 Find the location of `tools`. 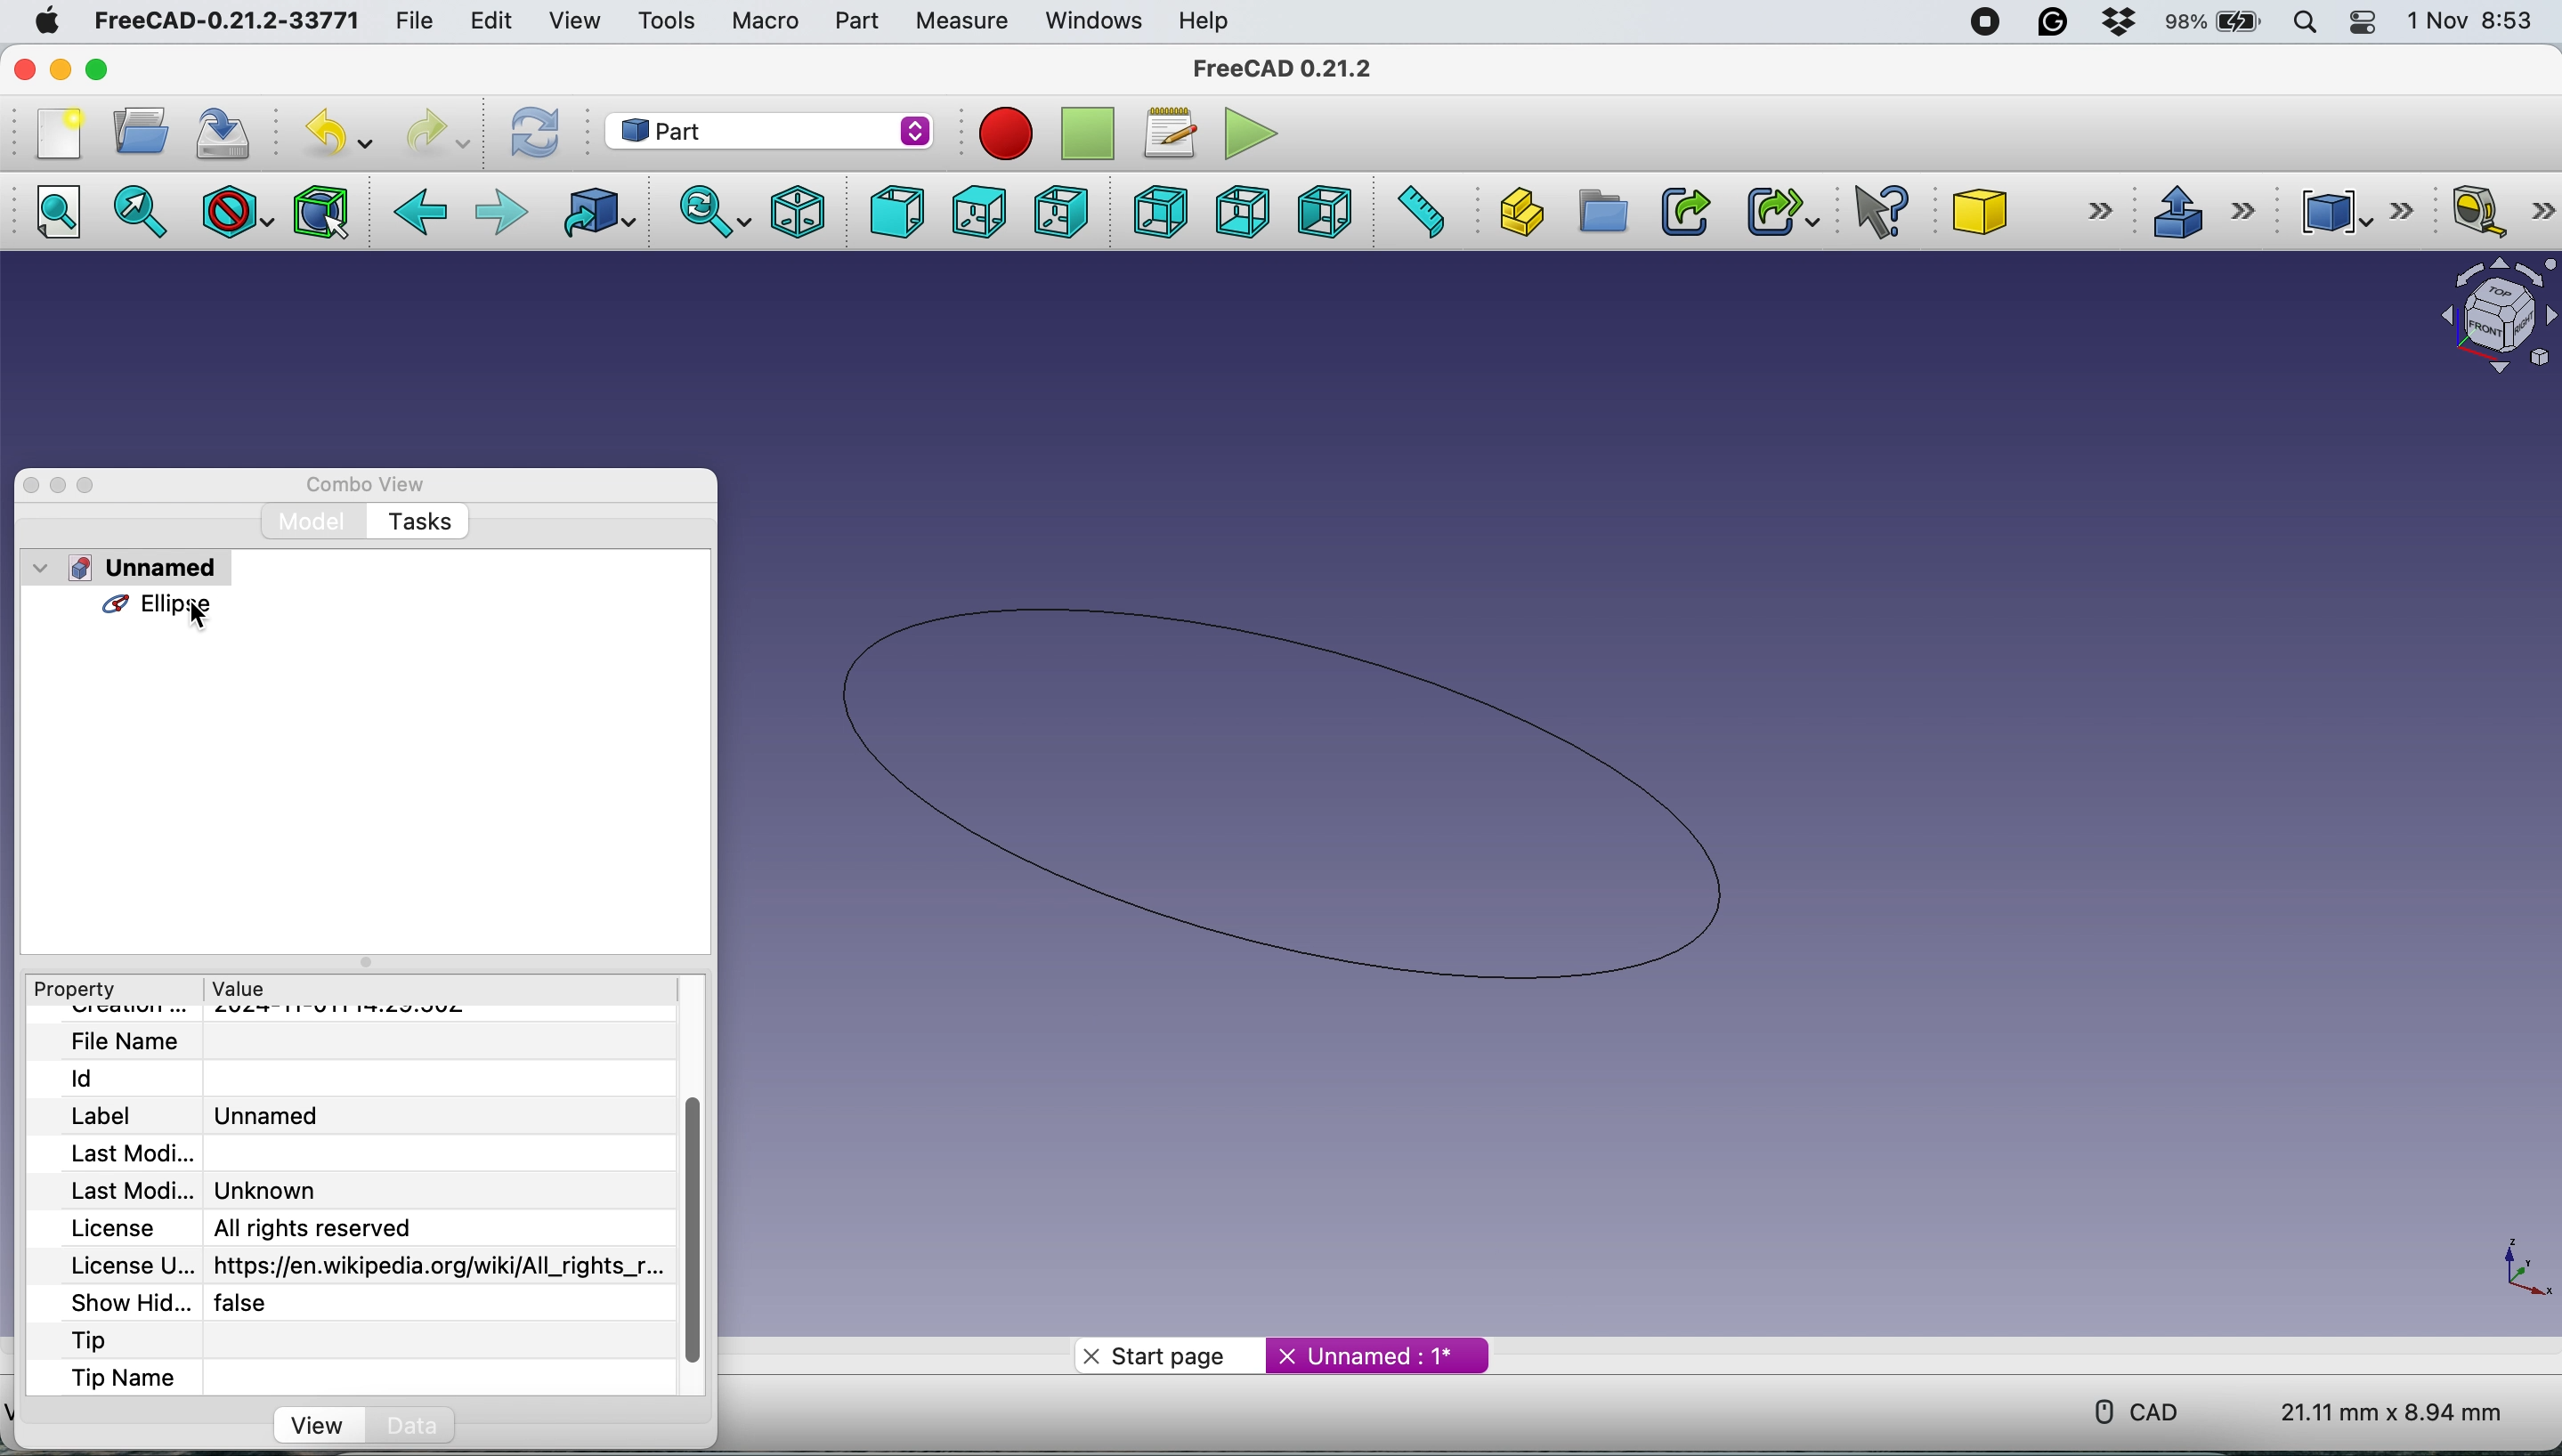

tools is located at coordinates (667, 22).